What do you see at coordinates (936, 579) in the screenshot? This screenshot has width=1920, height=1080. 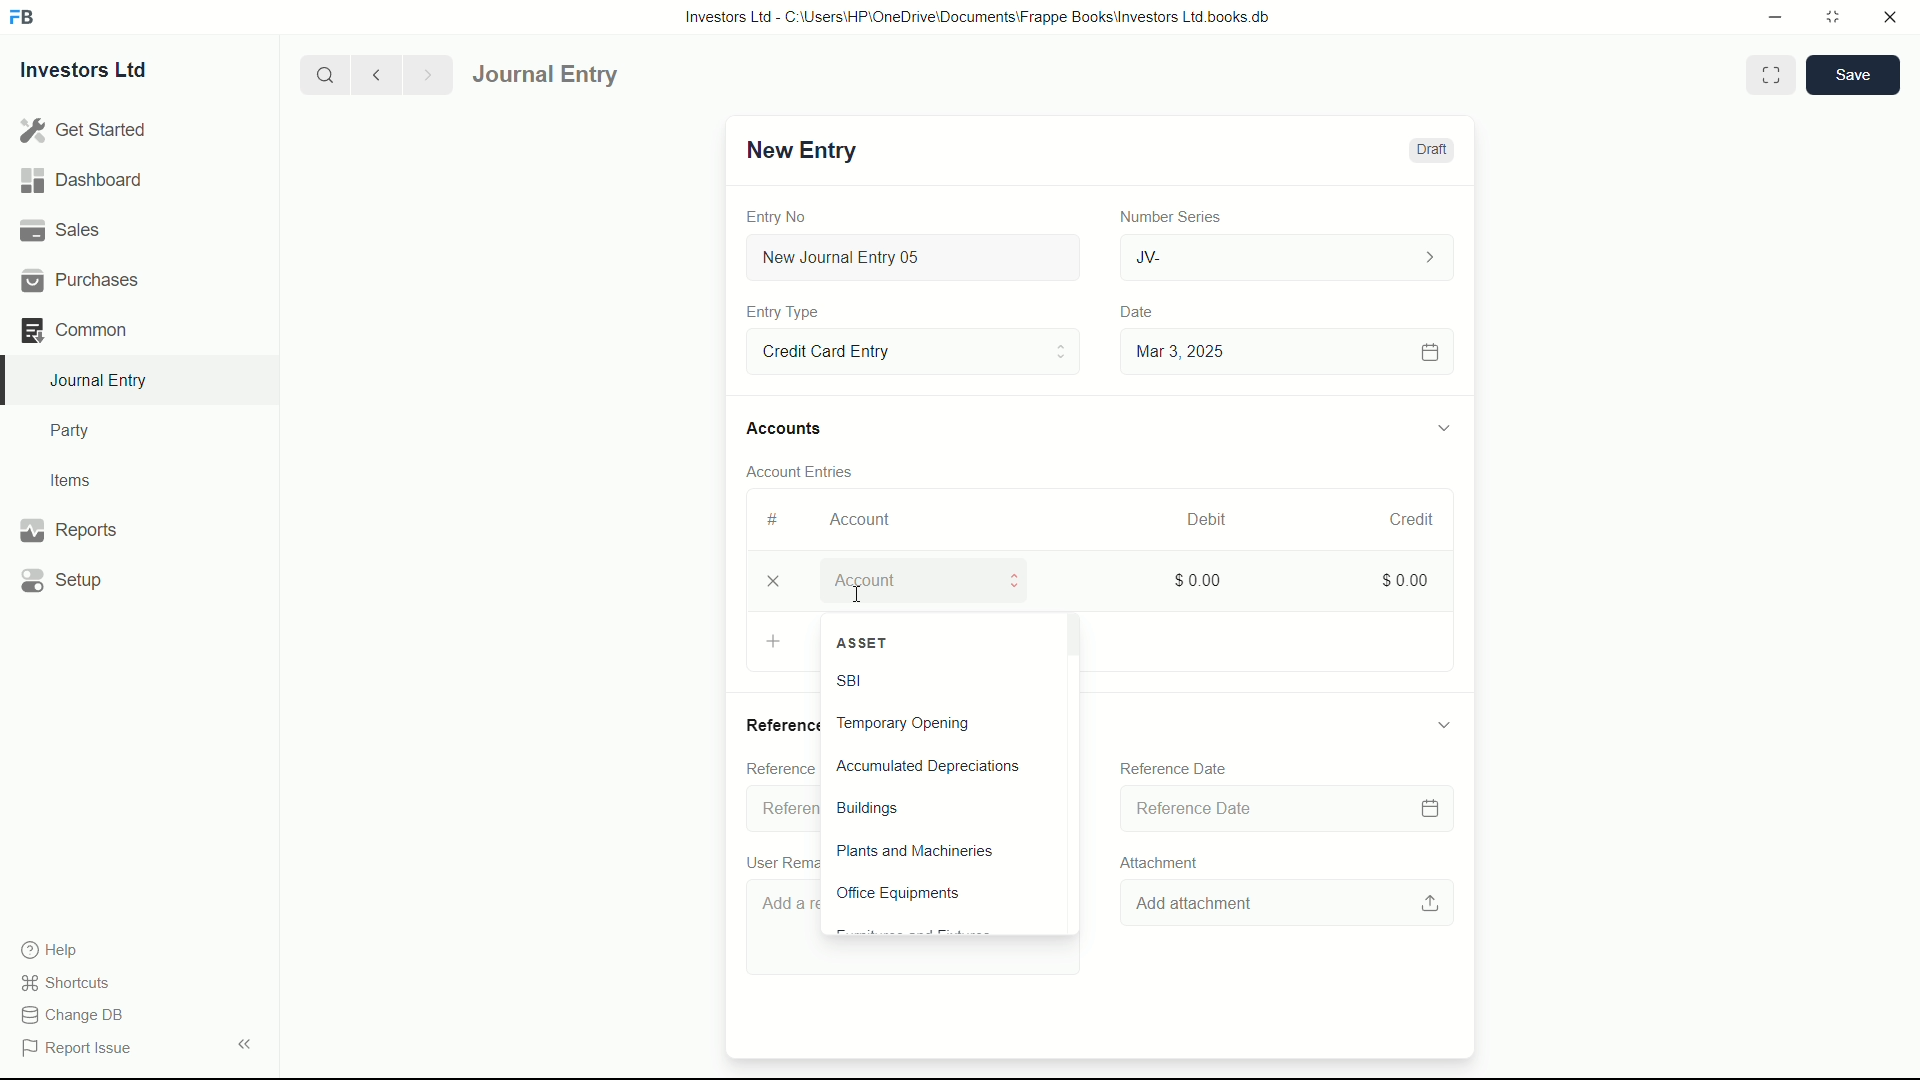 I see `Account` at bounding box center [936, 579].